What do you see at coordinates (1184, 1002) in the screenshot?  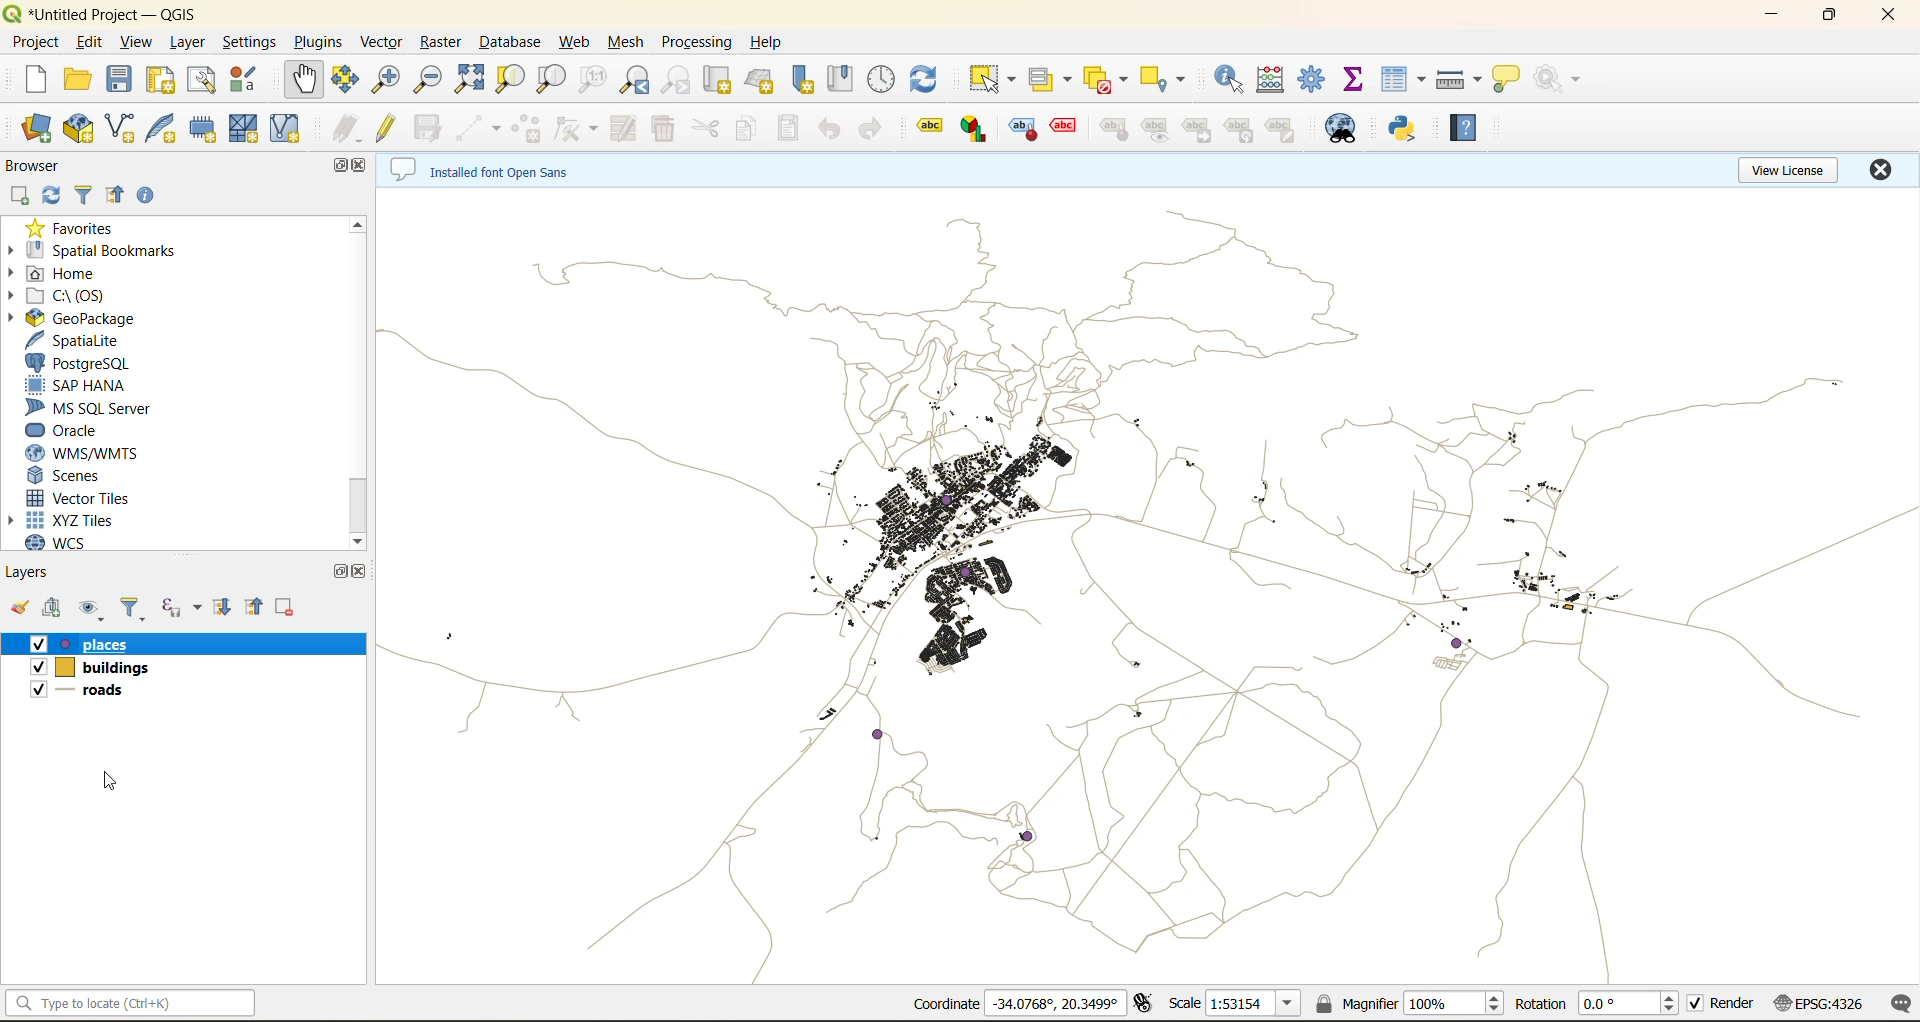 I see `scale` at bounding box center [1184, 1002].